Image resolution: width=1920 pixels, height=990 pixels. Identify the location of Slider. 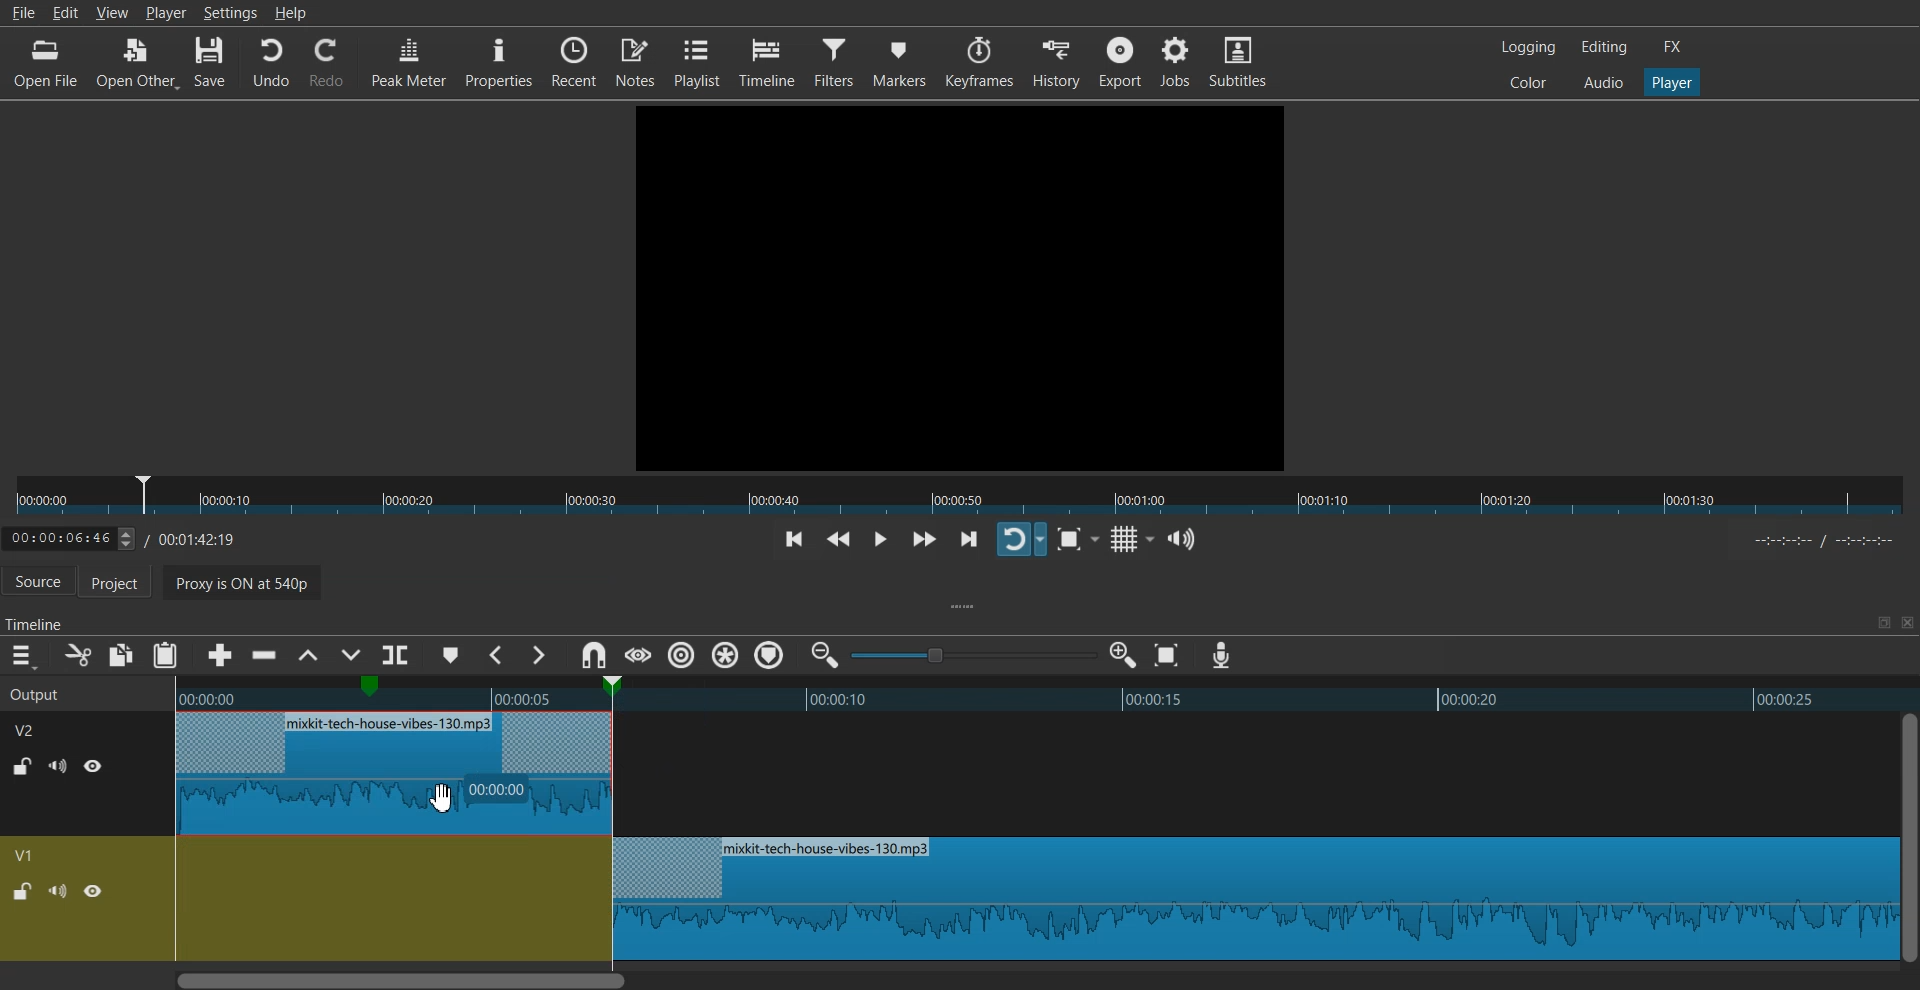
(960, 496).